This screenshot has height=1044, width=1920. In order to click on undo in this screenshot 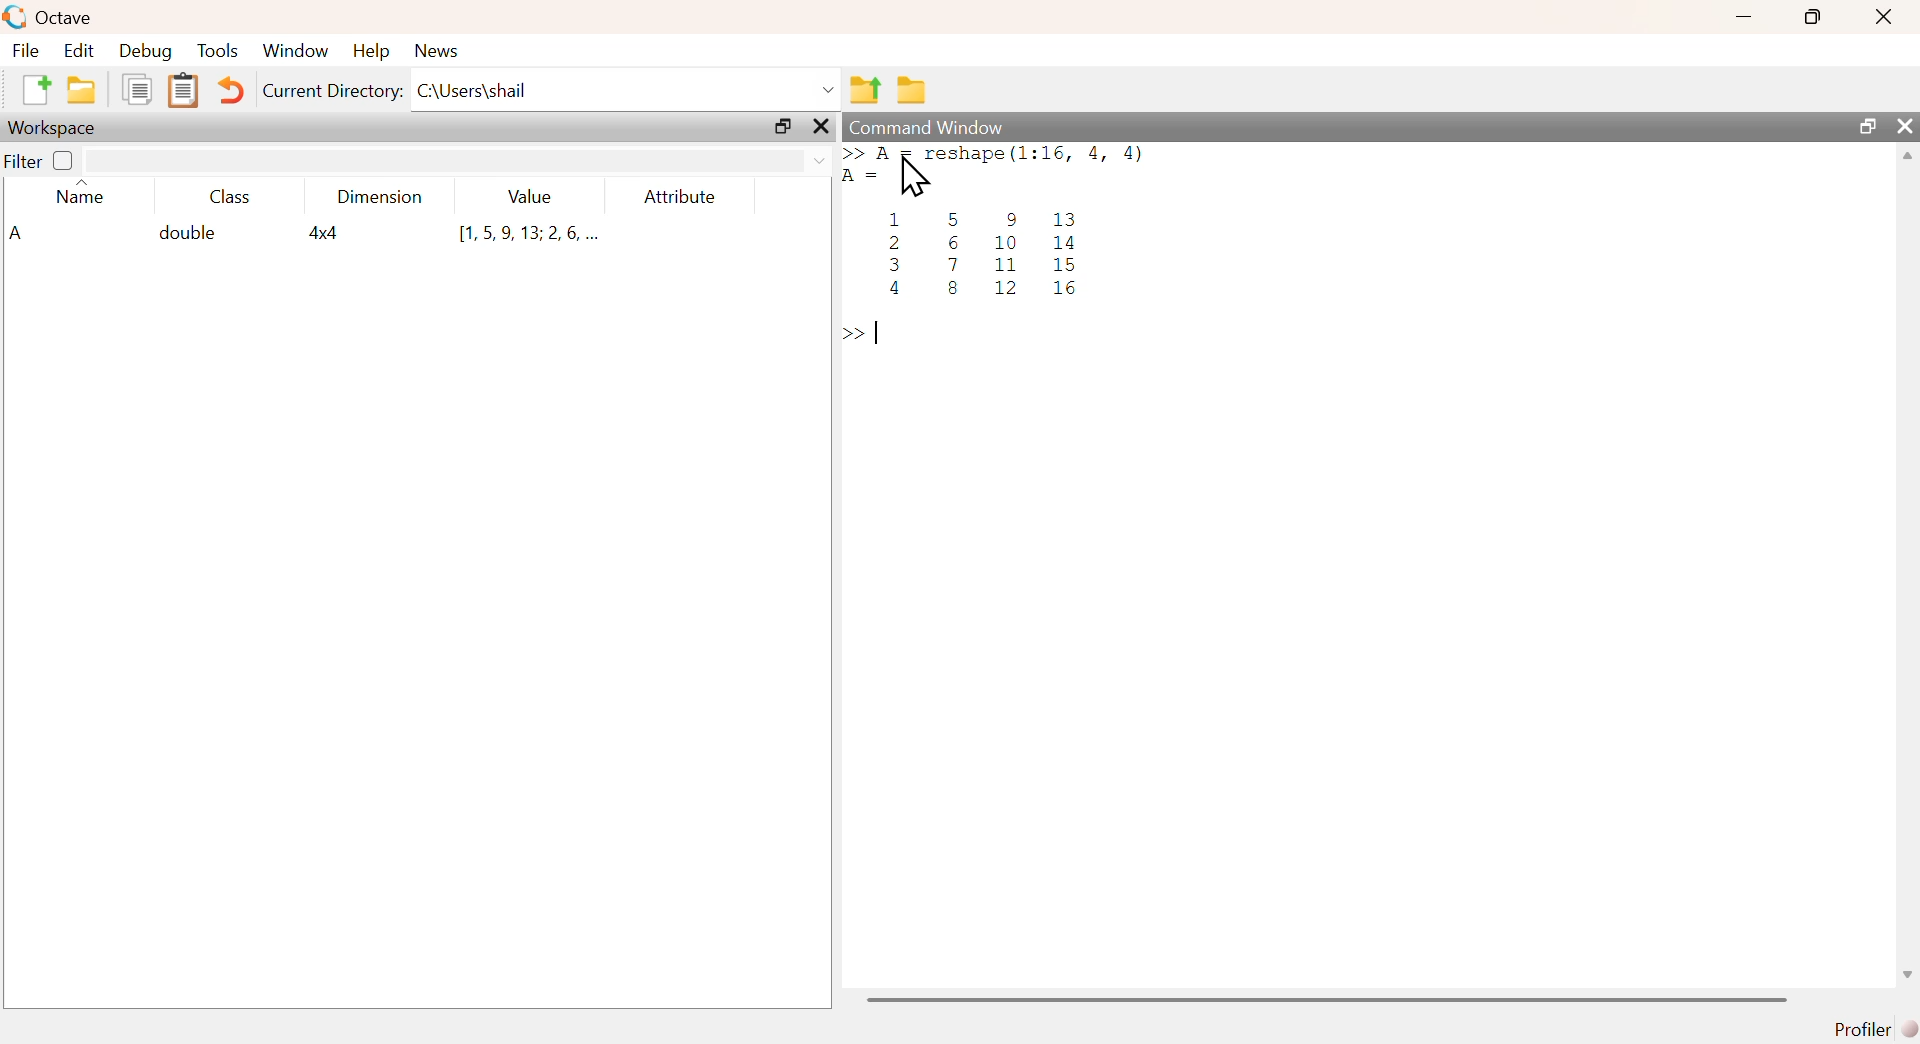, I will do `click(232, 94)`.